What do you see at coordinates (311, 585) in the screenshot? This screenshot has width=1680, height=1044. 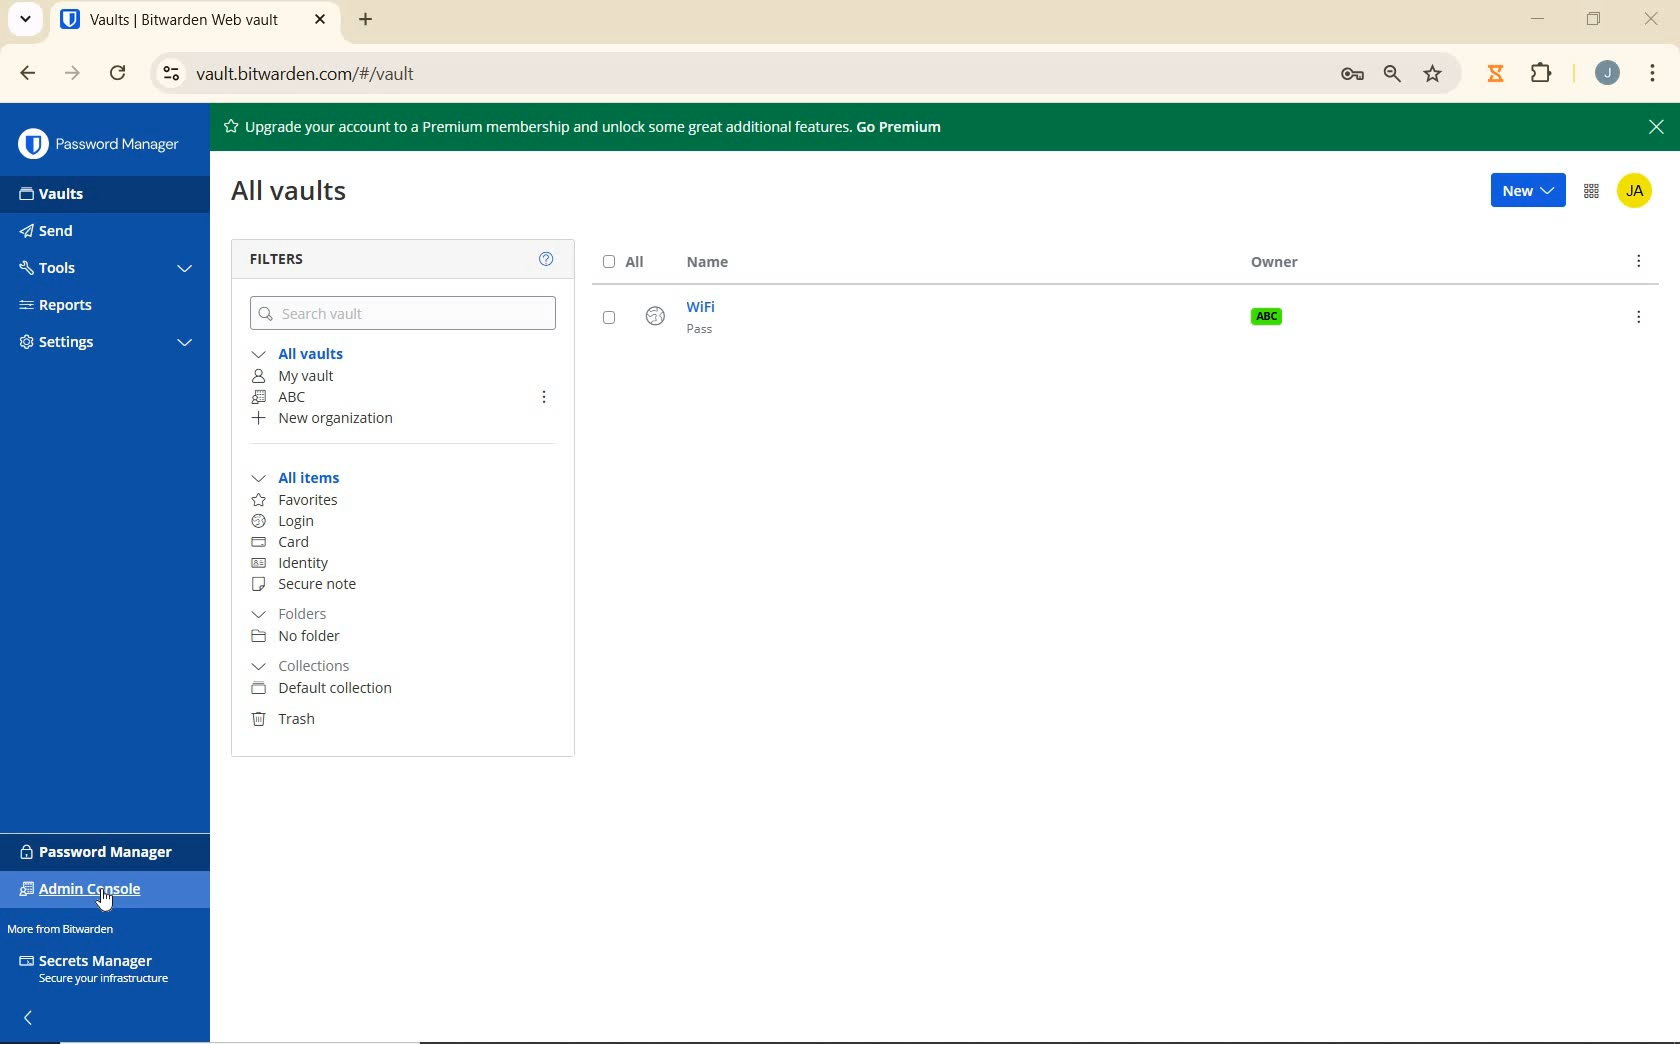 I see `SECURE NOTE` at bounding box center [311, 585].